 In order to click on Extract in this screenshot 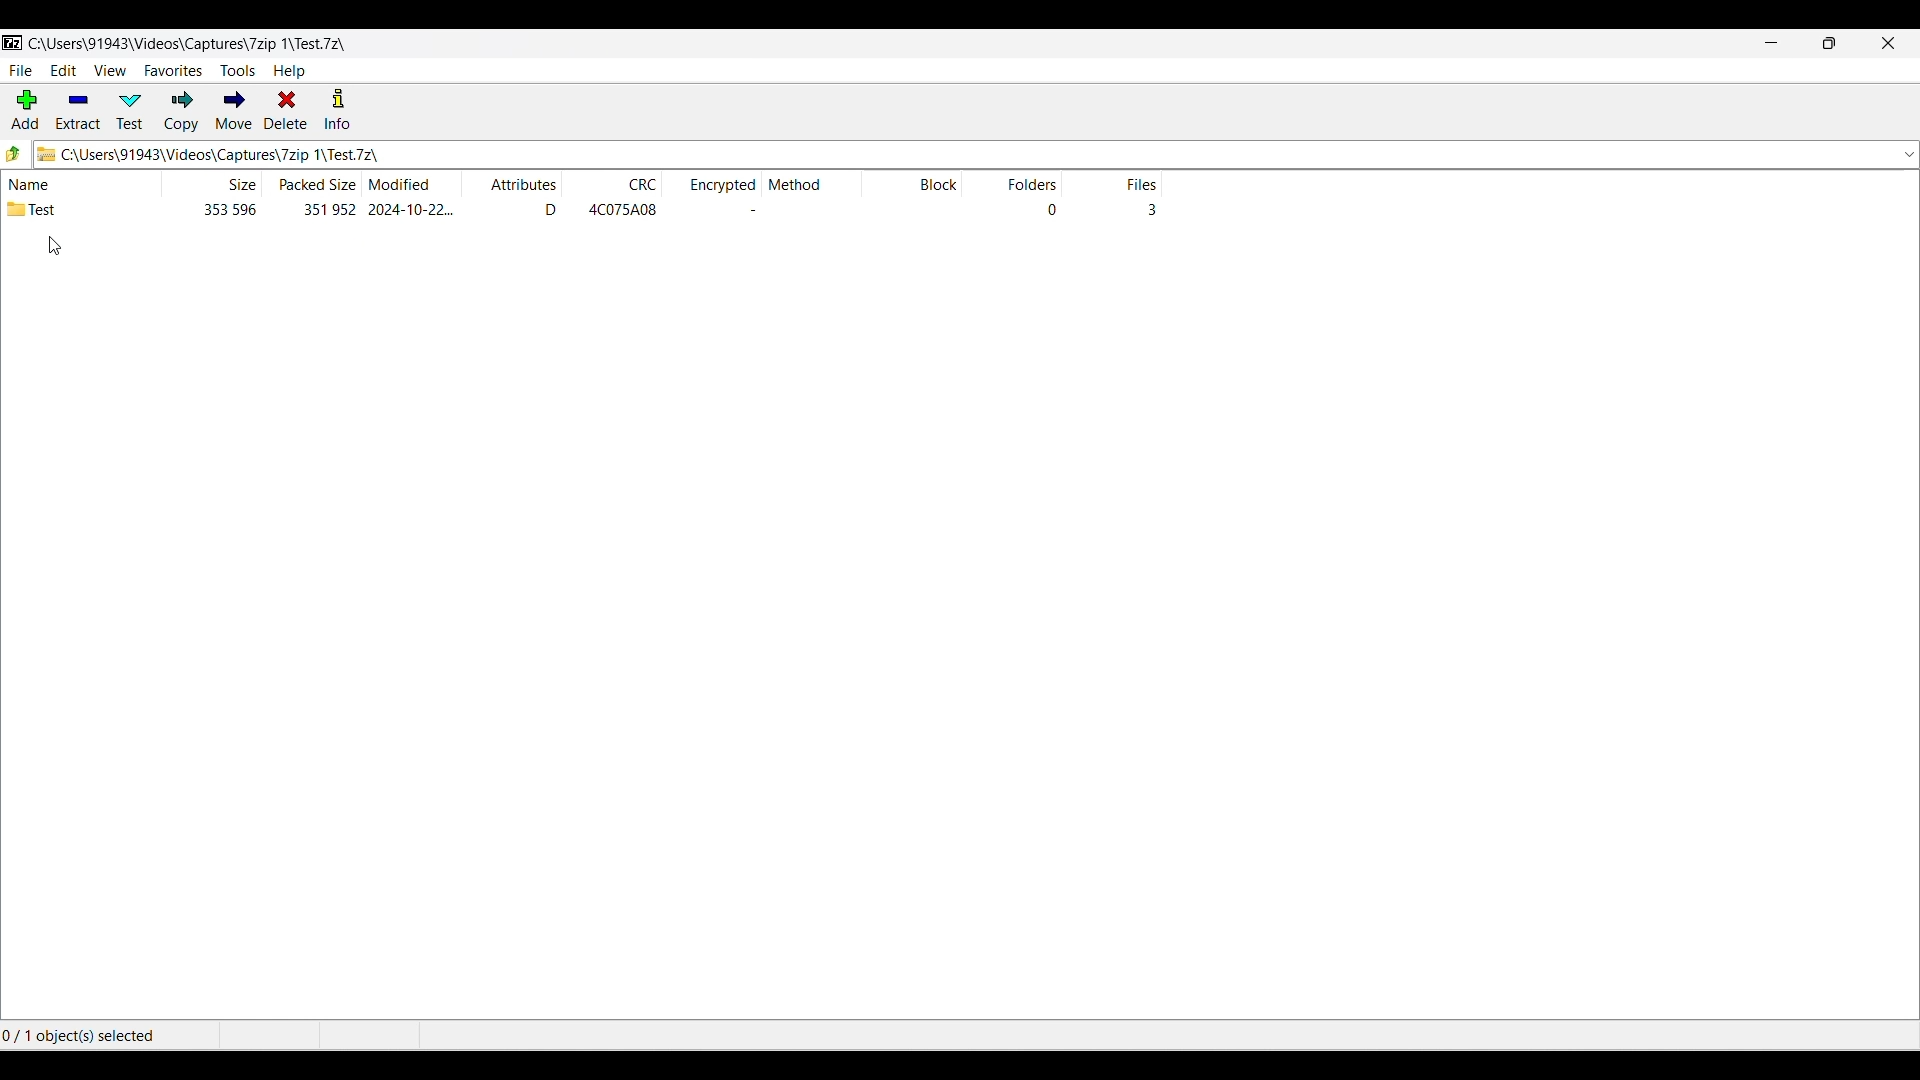, I will do `click(79, 112)`.